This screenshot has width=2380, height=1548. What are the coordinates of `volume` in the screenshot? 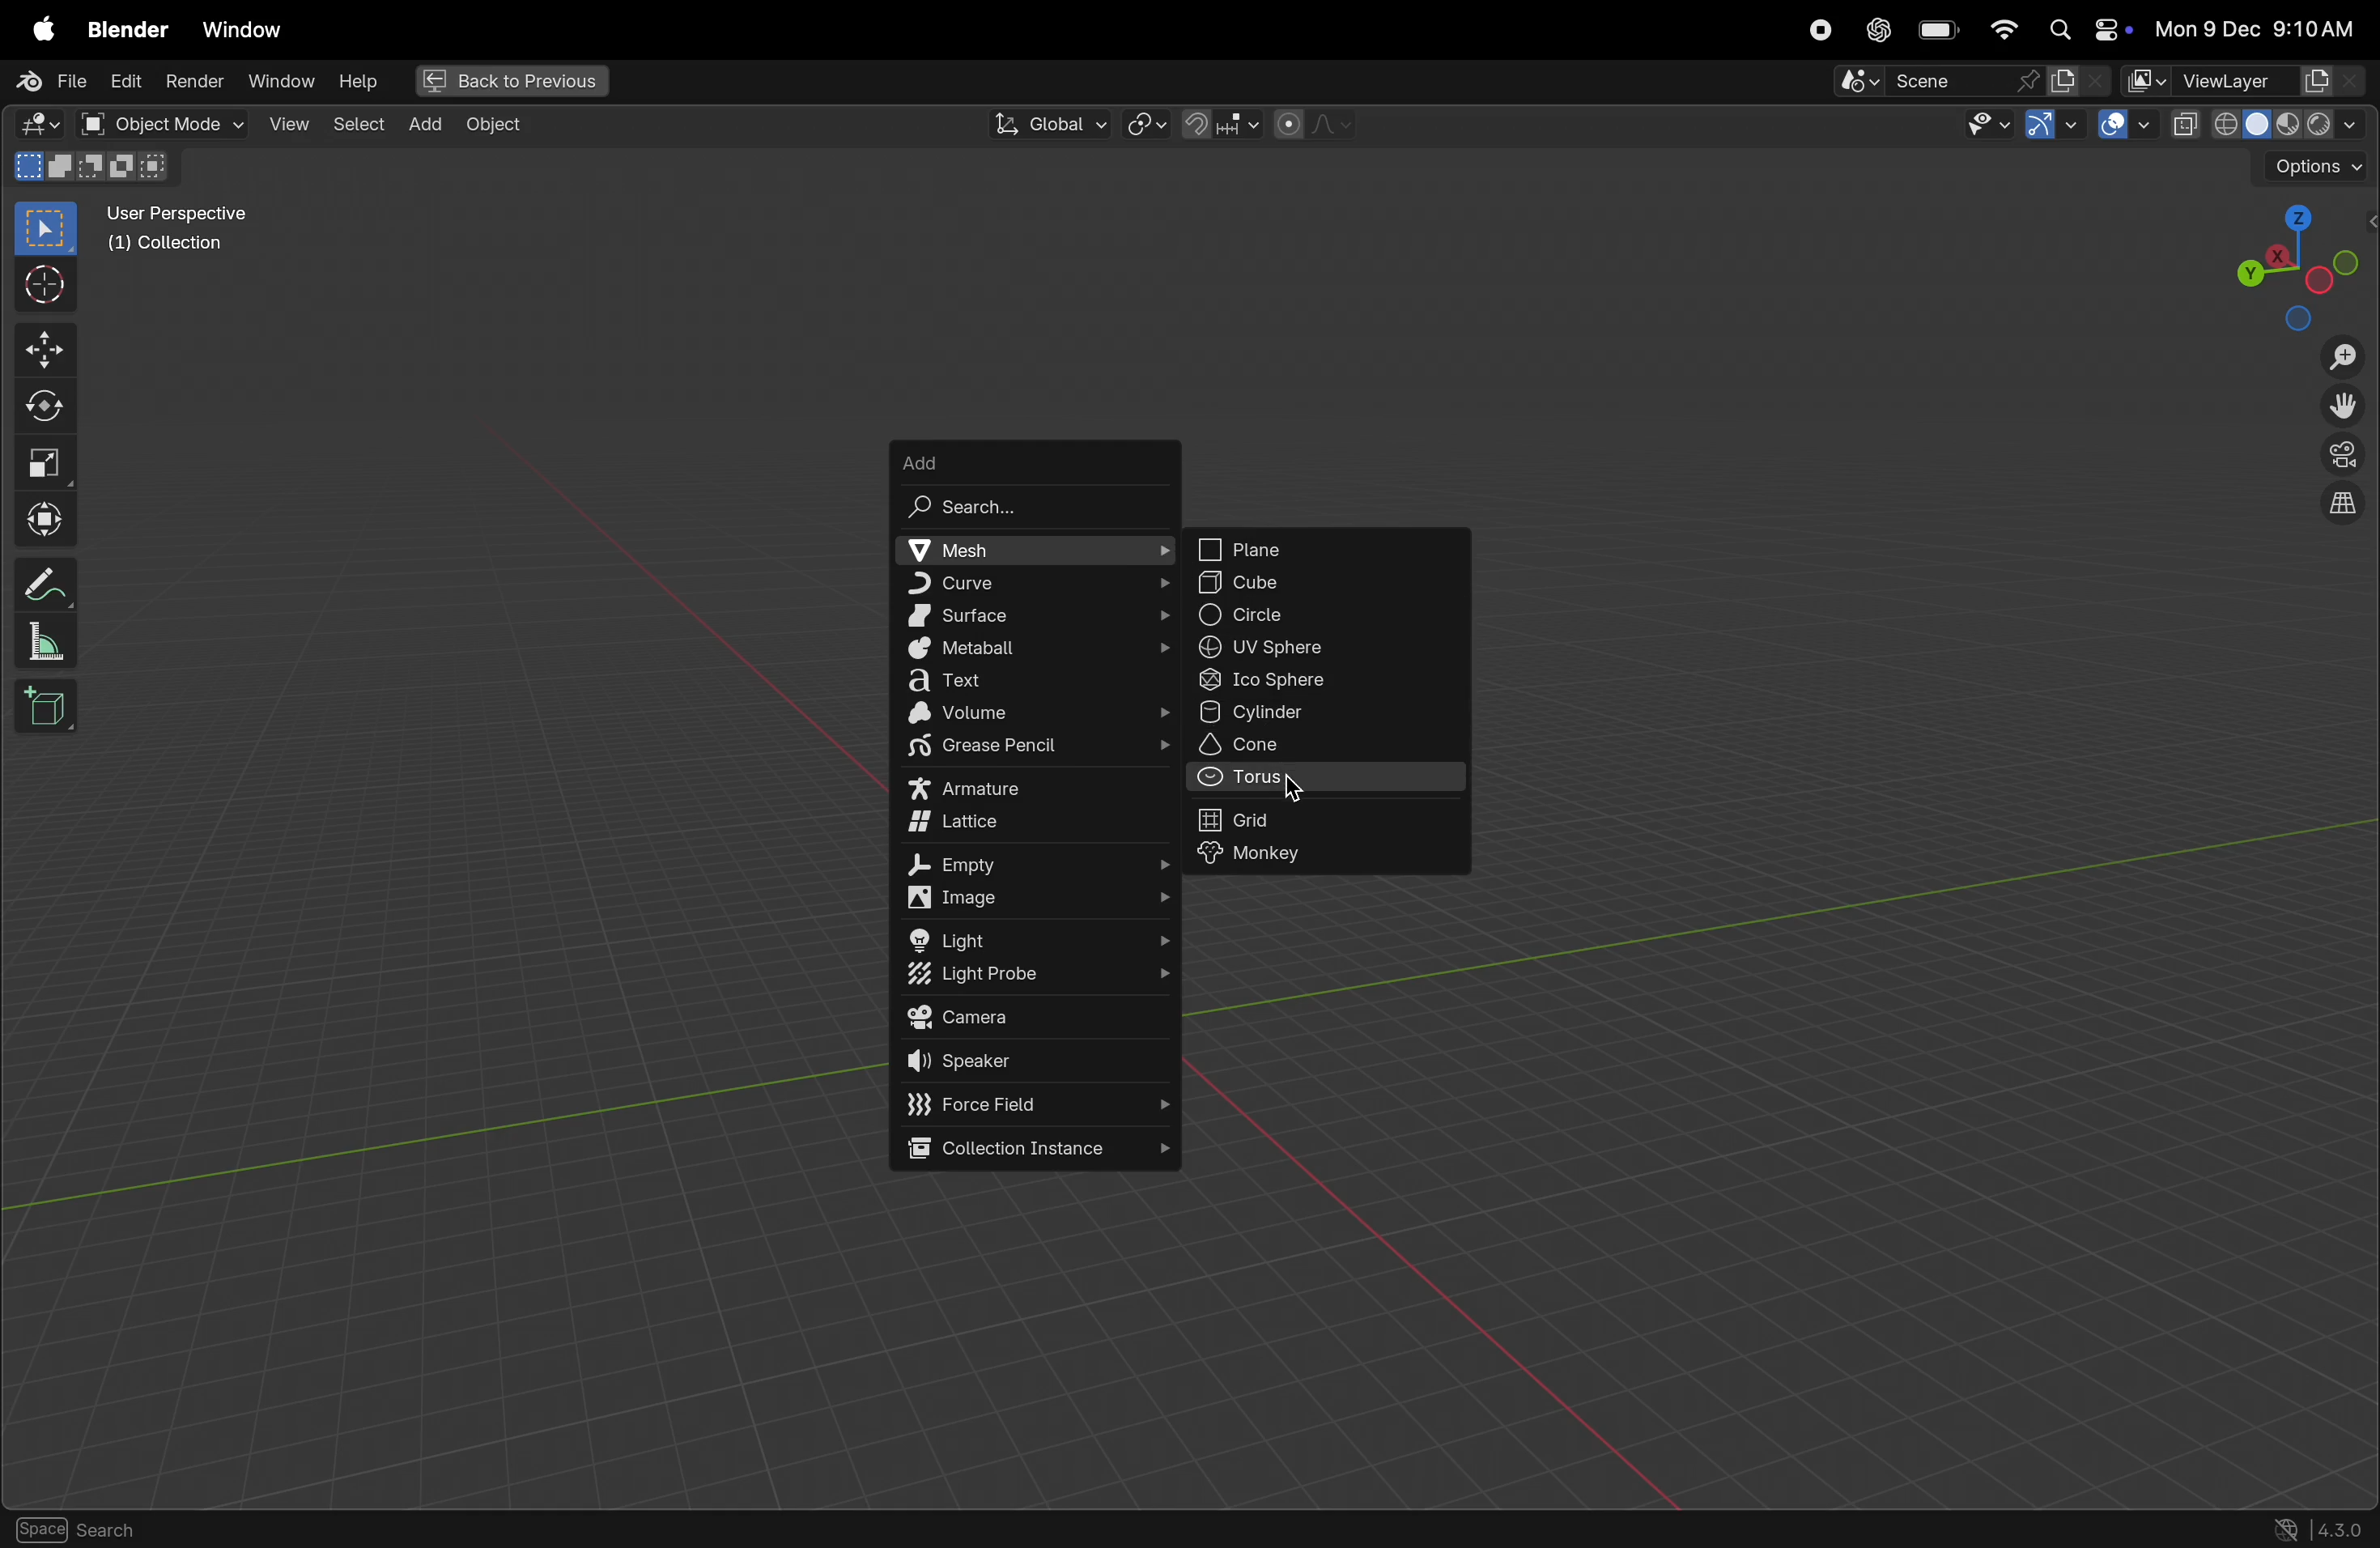 It's located at (1043, 715).